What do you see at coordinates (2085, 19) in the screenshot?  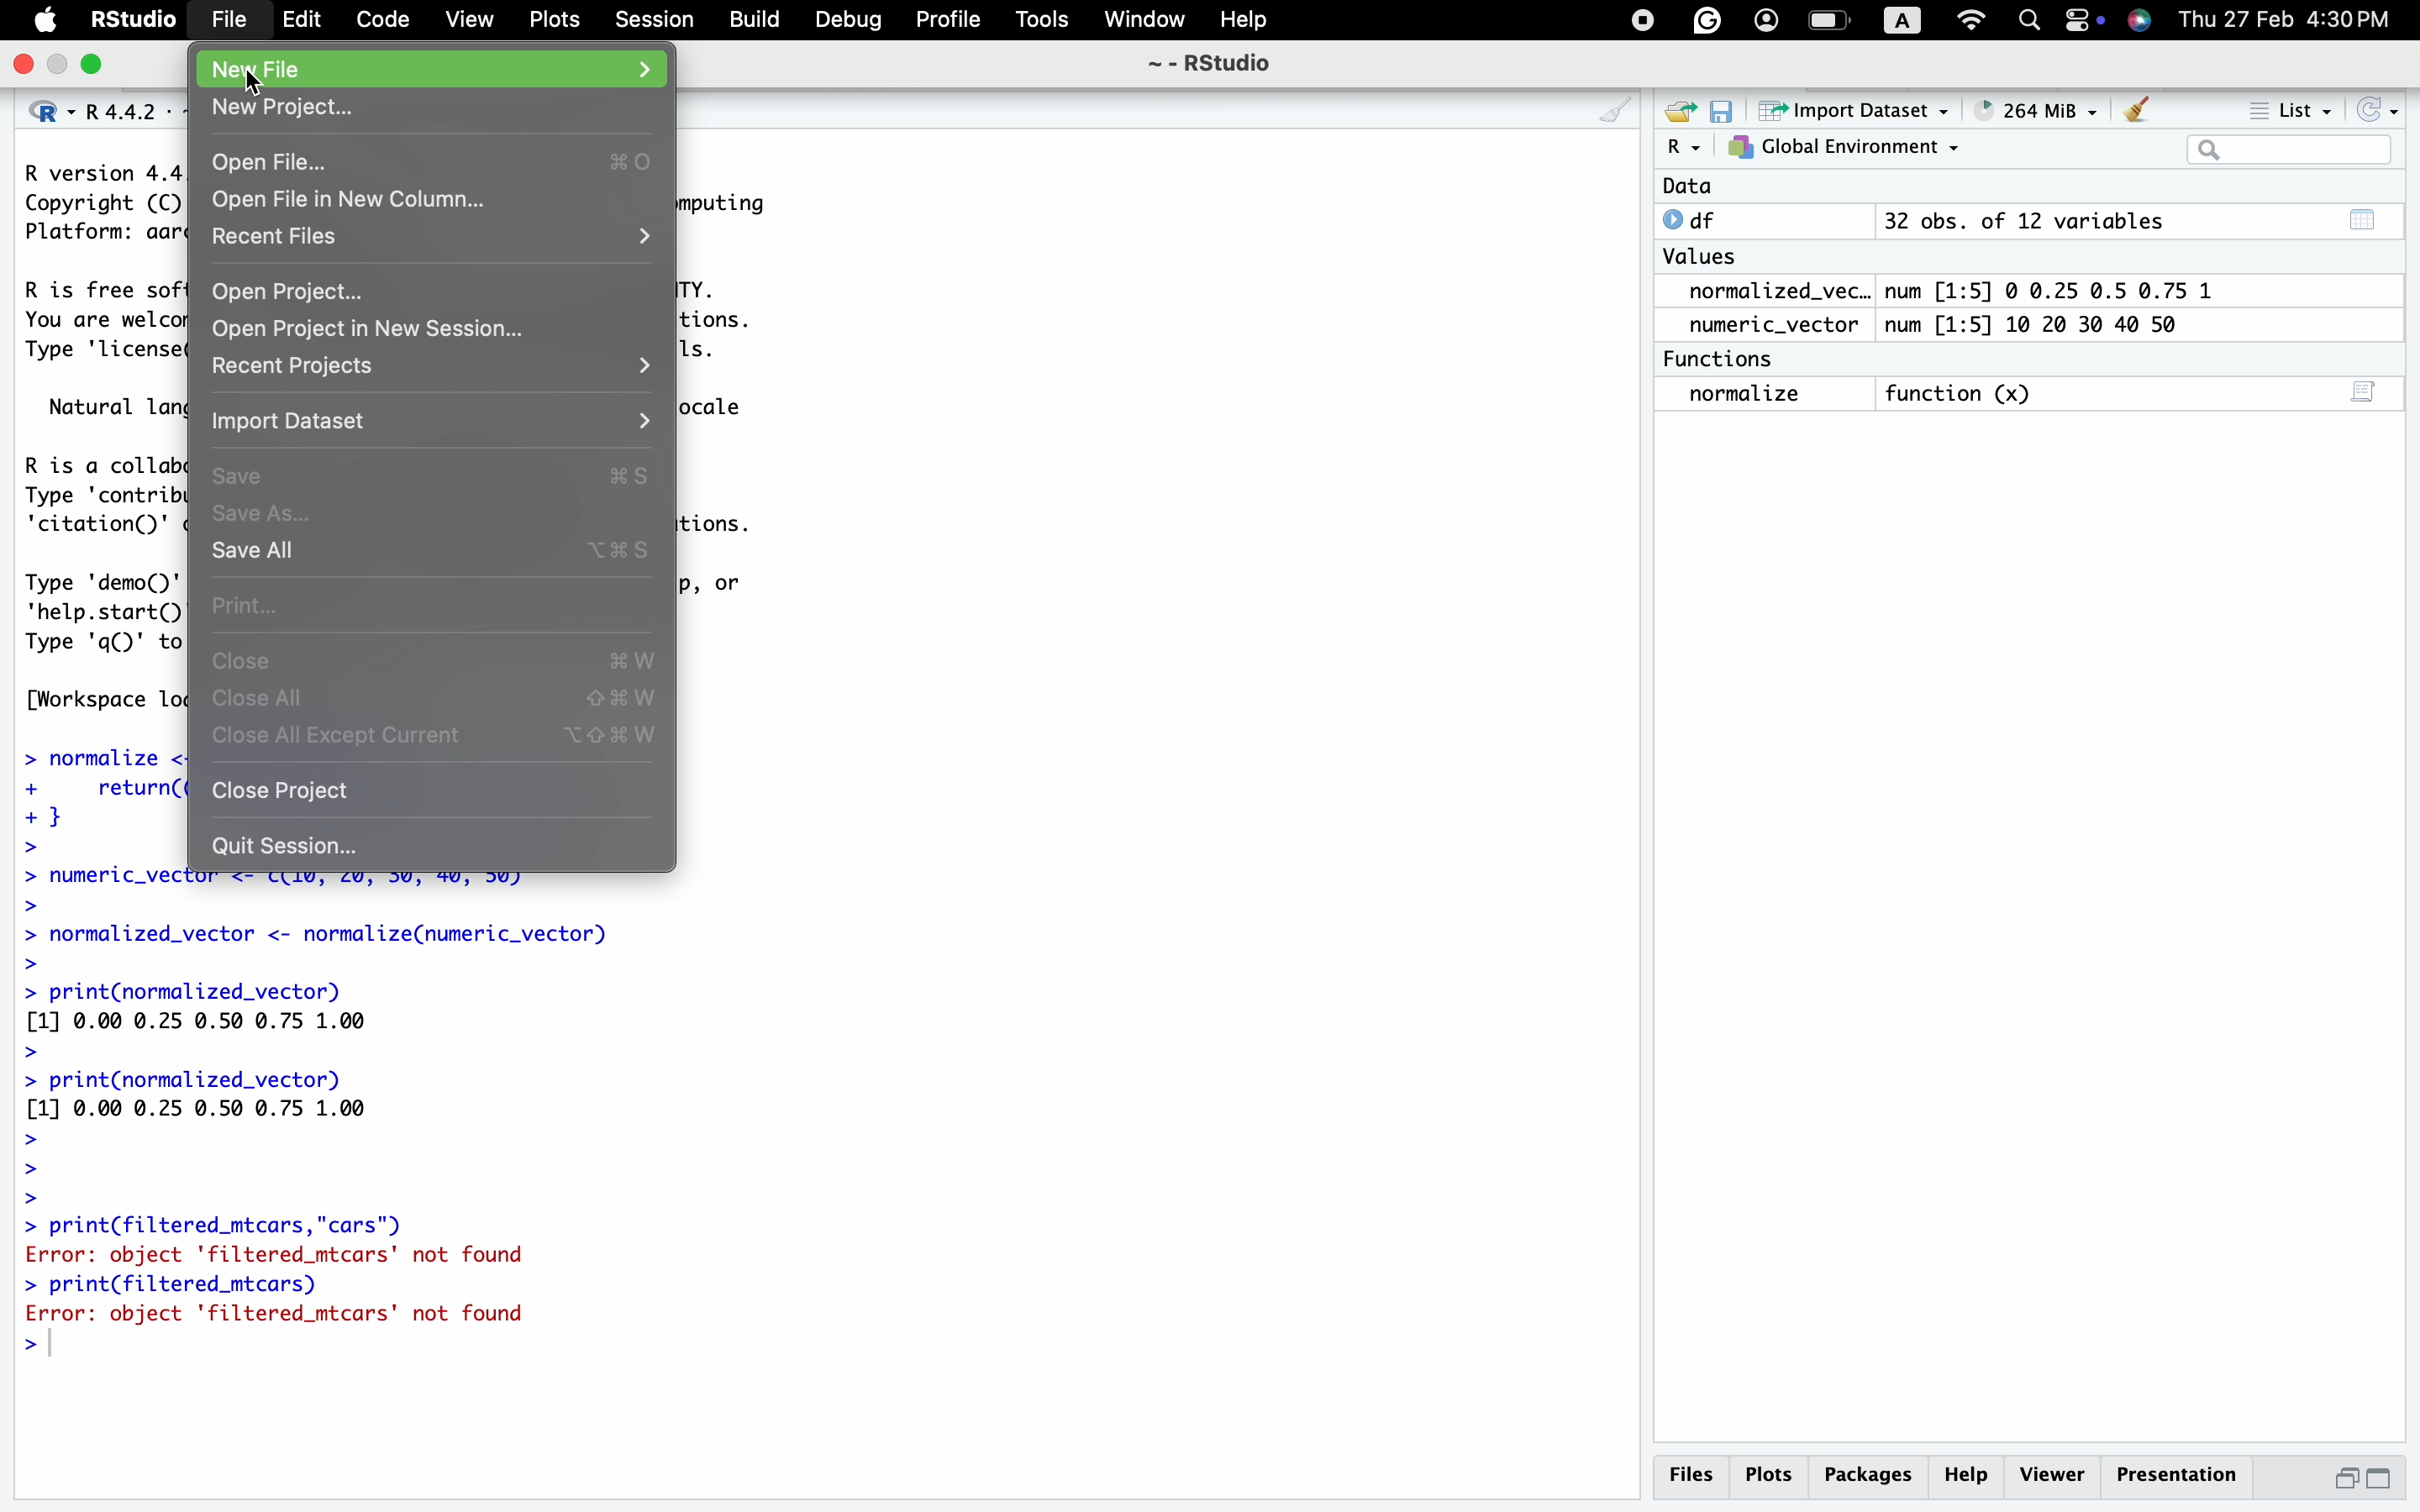 I see `toggle` at bounding box center [2085, 19].